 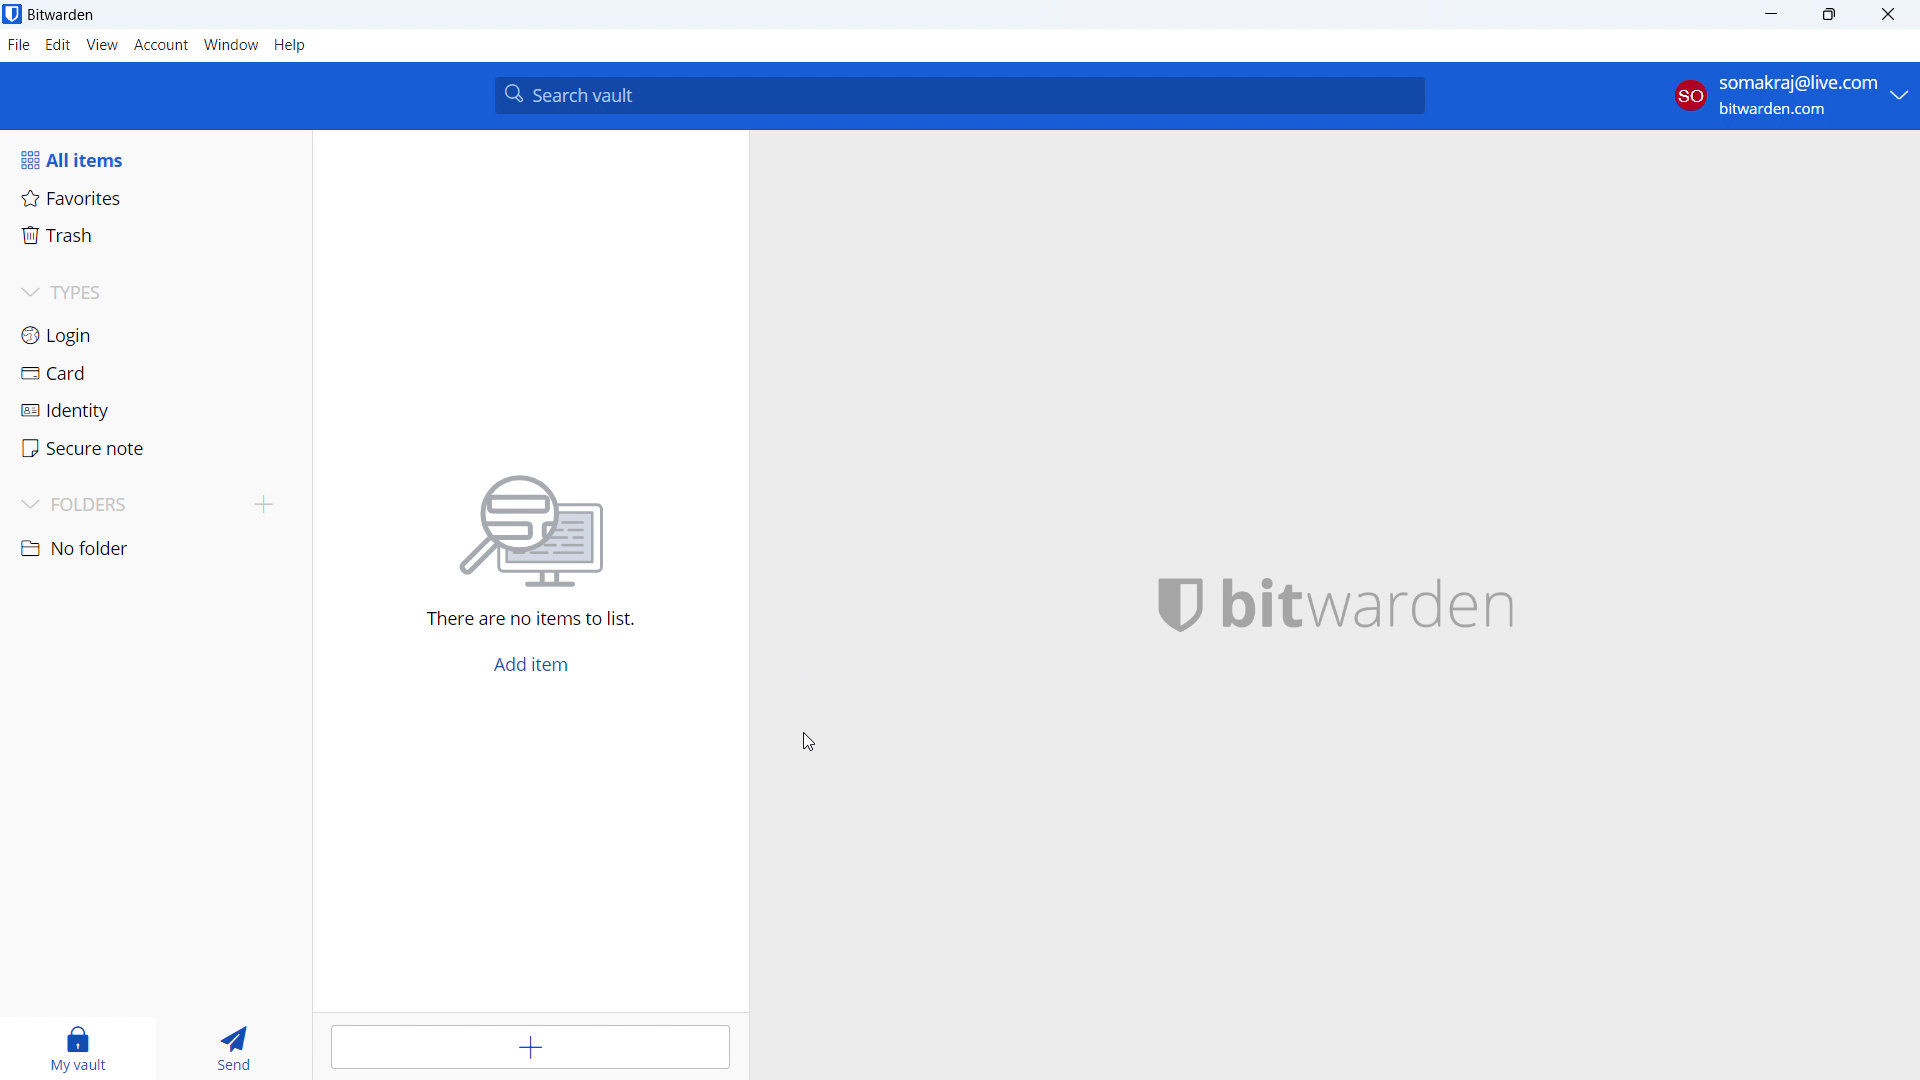 I want to click on add item, so click(x=533, y=667).